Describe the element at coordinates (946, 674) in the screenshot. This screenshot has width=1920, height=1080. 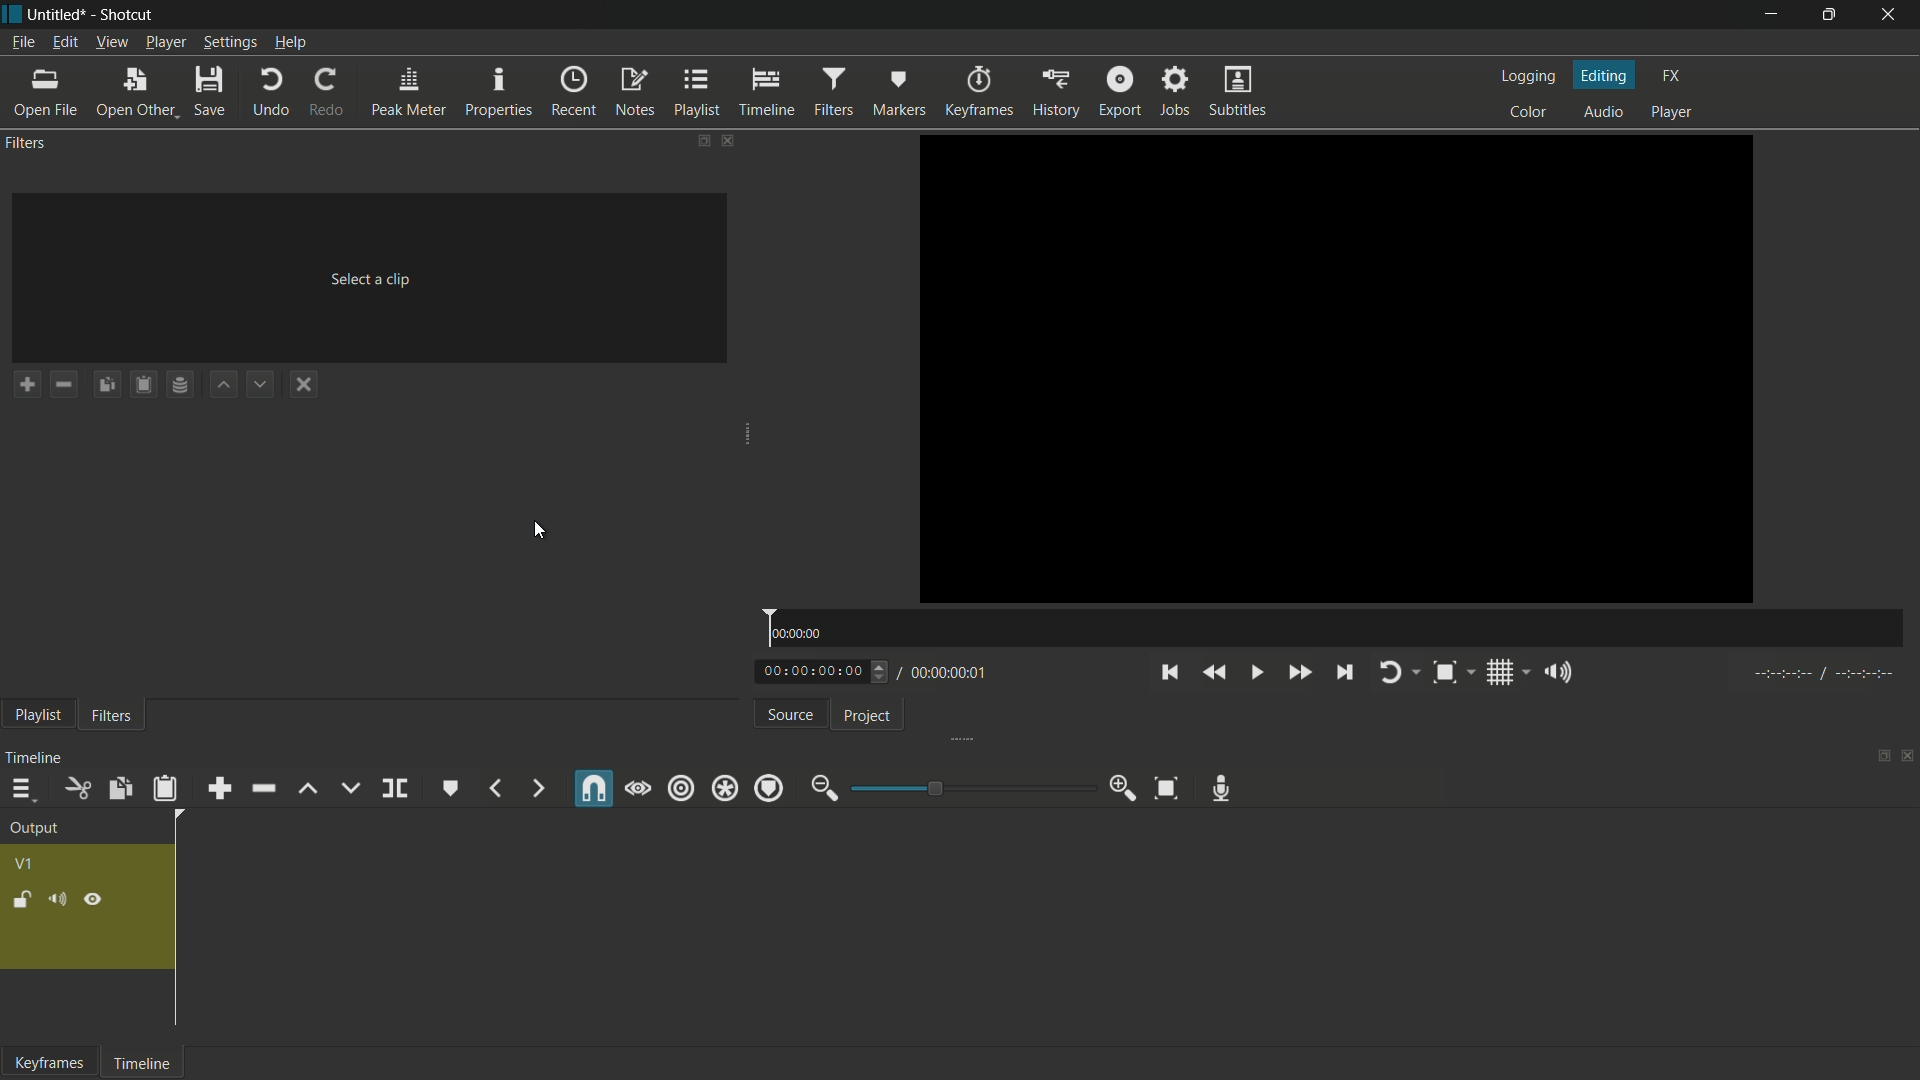
I see `total time` at that location.